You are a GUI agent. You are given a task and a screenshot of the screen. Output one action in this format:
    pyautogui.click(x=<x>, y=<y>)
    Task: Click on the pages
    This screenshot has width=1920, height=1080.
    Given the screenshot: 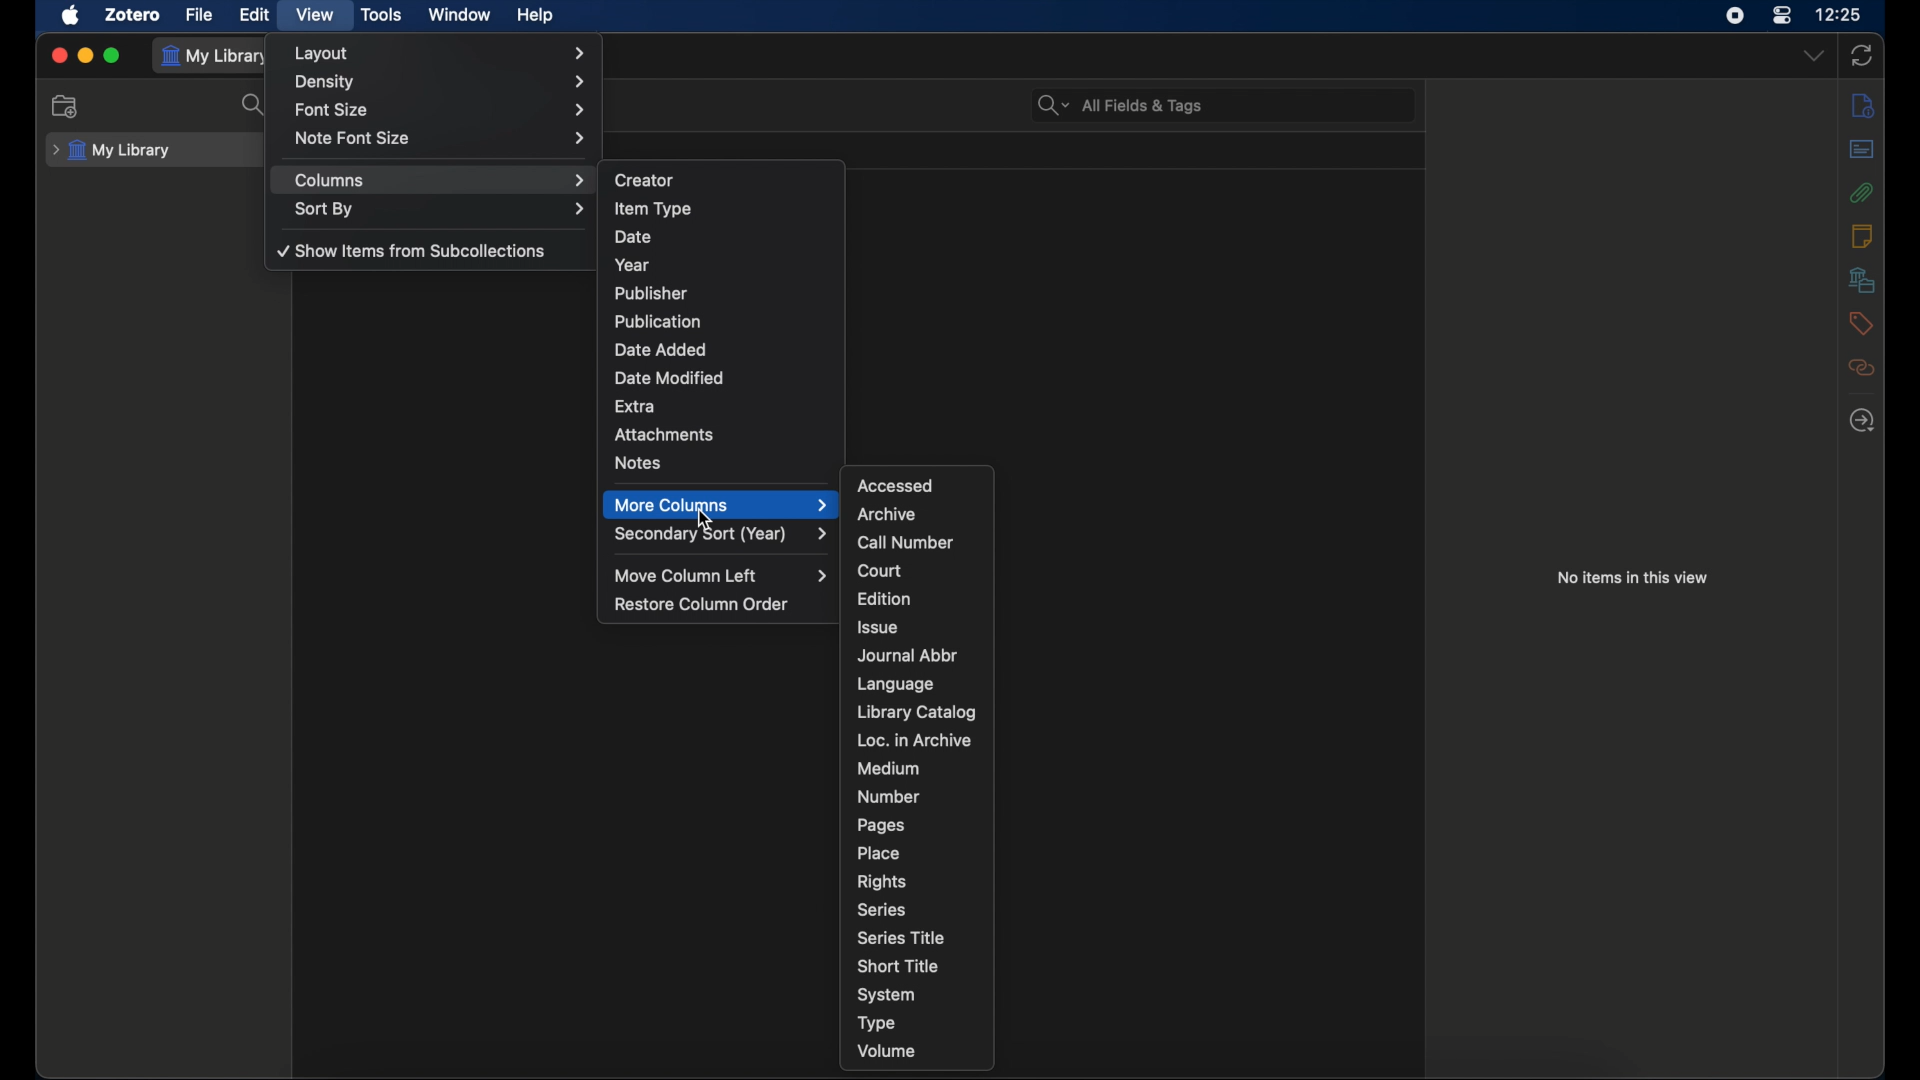 What is the action you would take?
    pyautogui.click(x=880, y=826)
    